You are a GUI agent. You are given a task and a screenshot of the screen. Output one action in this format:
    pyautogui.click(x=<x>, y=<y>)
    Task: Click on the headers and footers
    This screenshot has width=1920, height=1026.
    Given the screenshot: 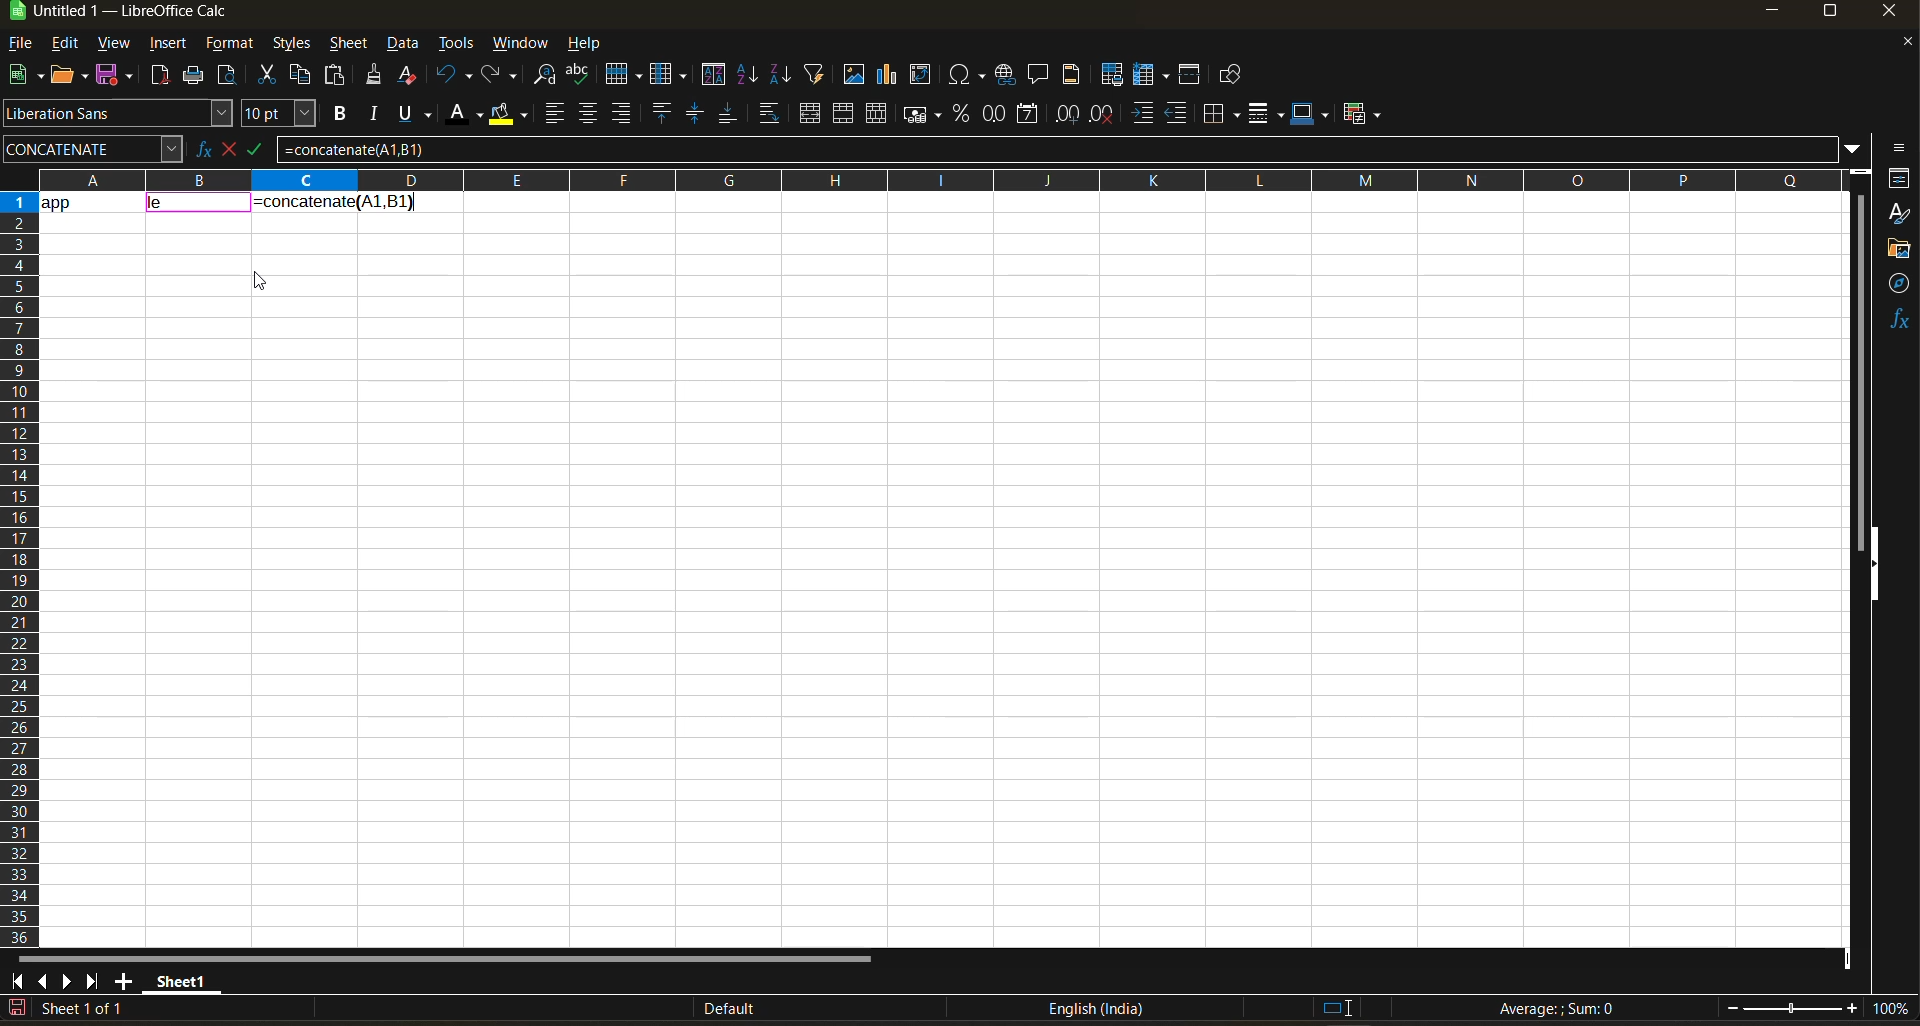 What is the action you would take?
    pyautogui.click(x=1072, y=72)
    